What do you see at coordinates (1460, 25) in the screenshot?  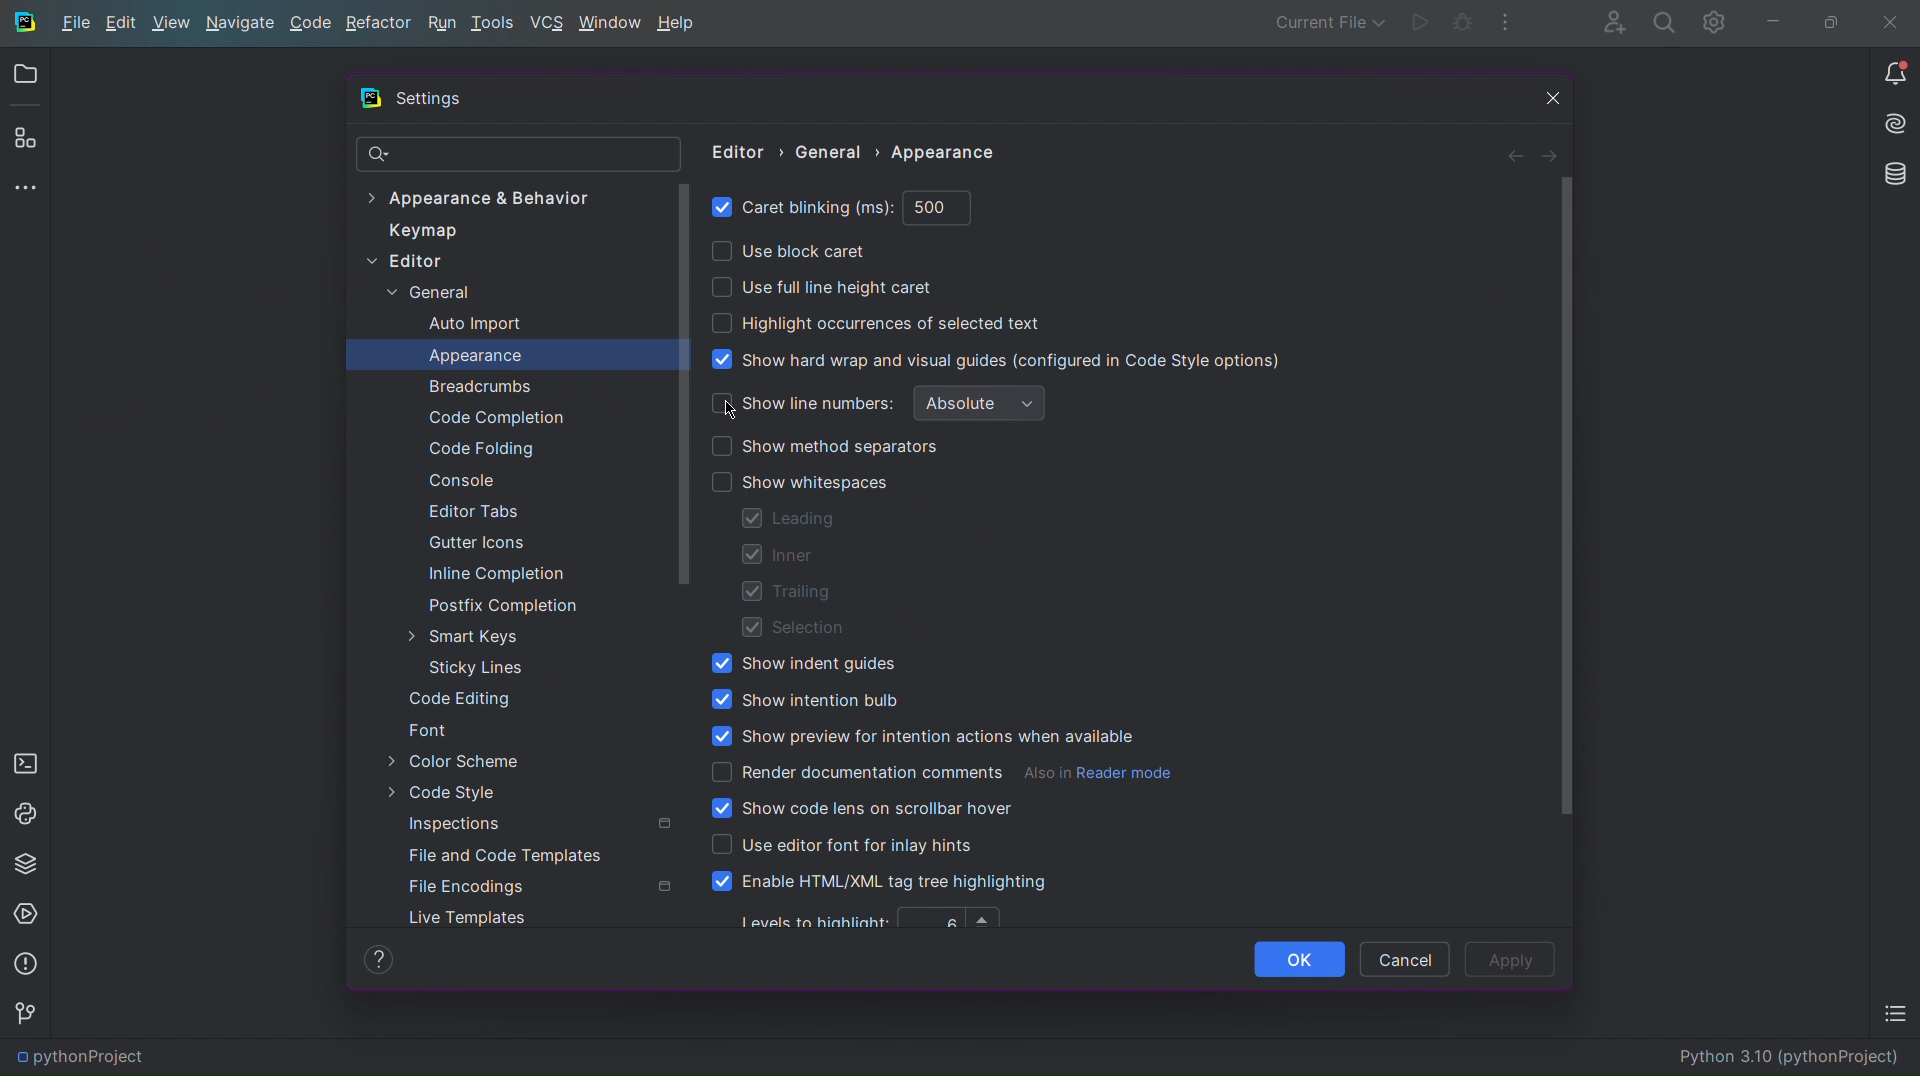 I see `Debug` at bounding box center [1460, 25].